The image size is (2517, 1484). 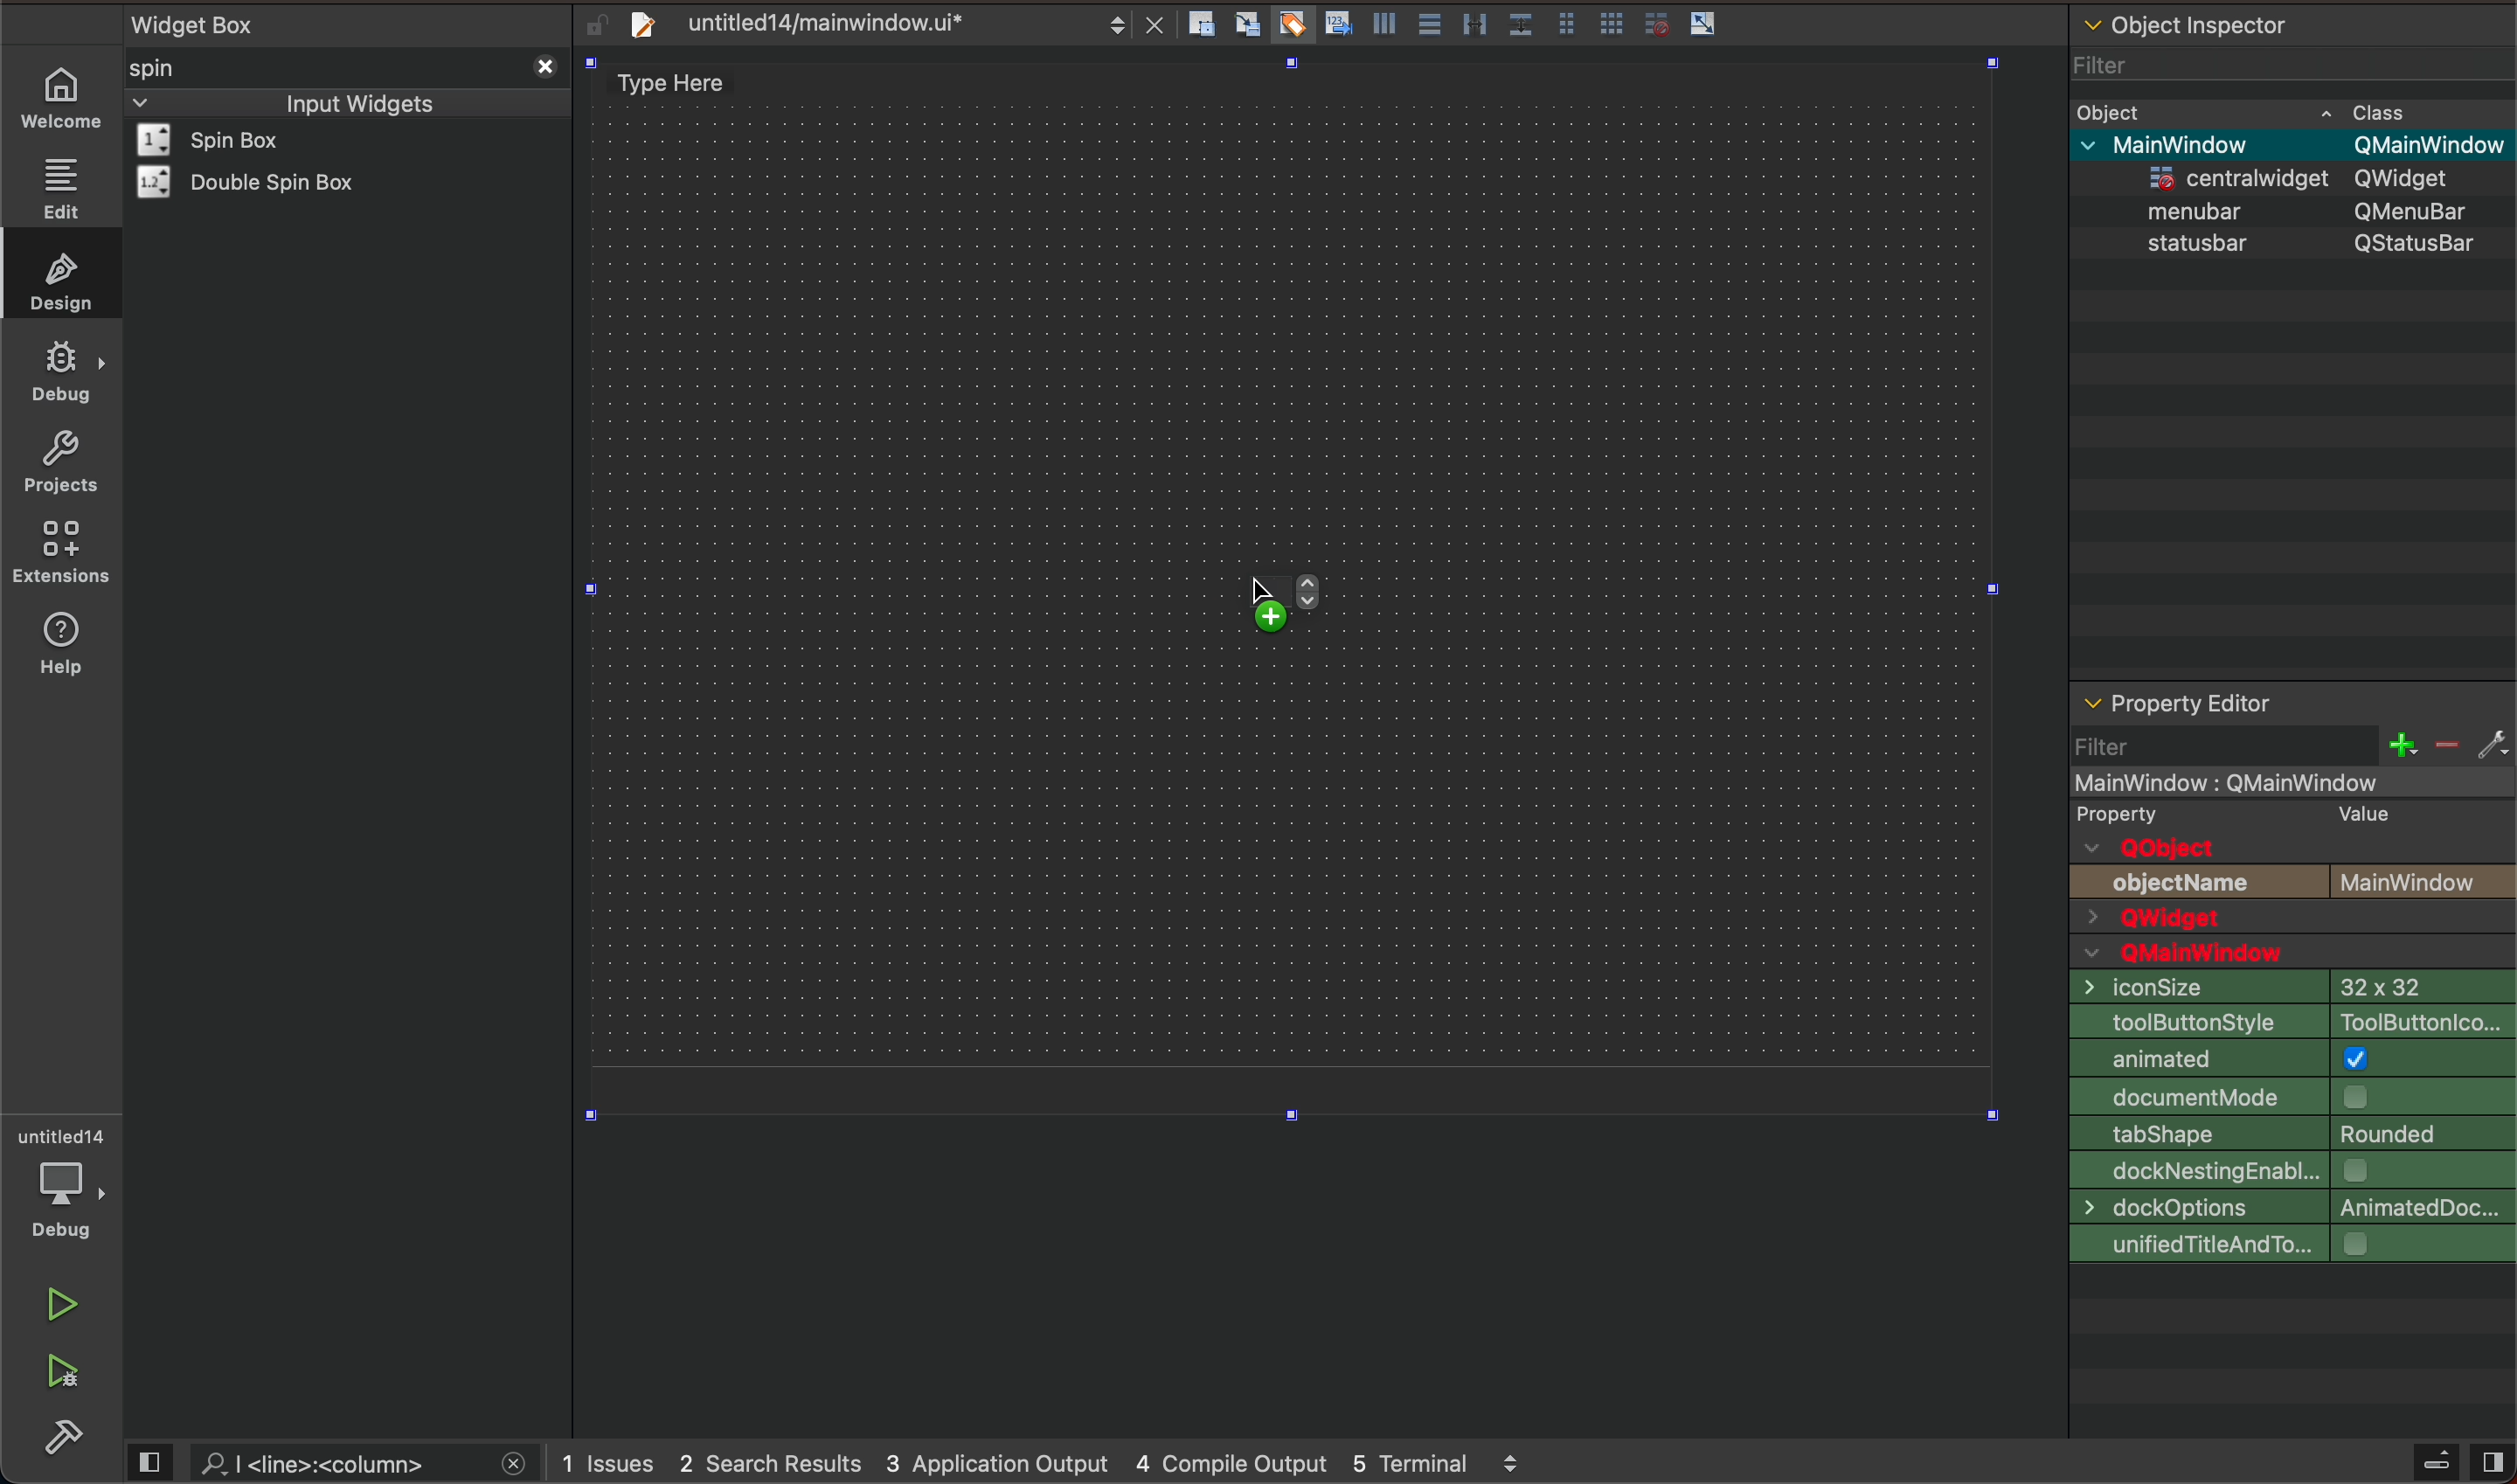 I want to click on object, so click(x=2201, y=242).